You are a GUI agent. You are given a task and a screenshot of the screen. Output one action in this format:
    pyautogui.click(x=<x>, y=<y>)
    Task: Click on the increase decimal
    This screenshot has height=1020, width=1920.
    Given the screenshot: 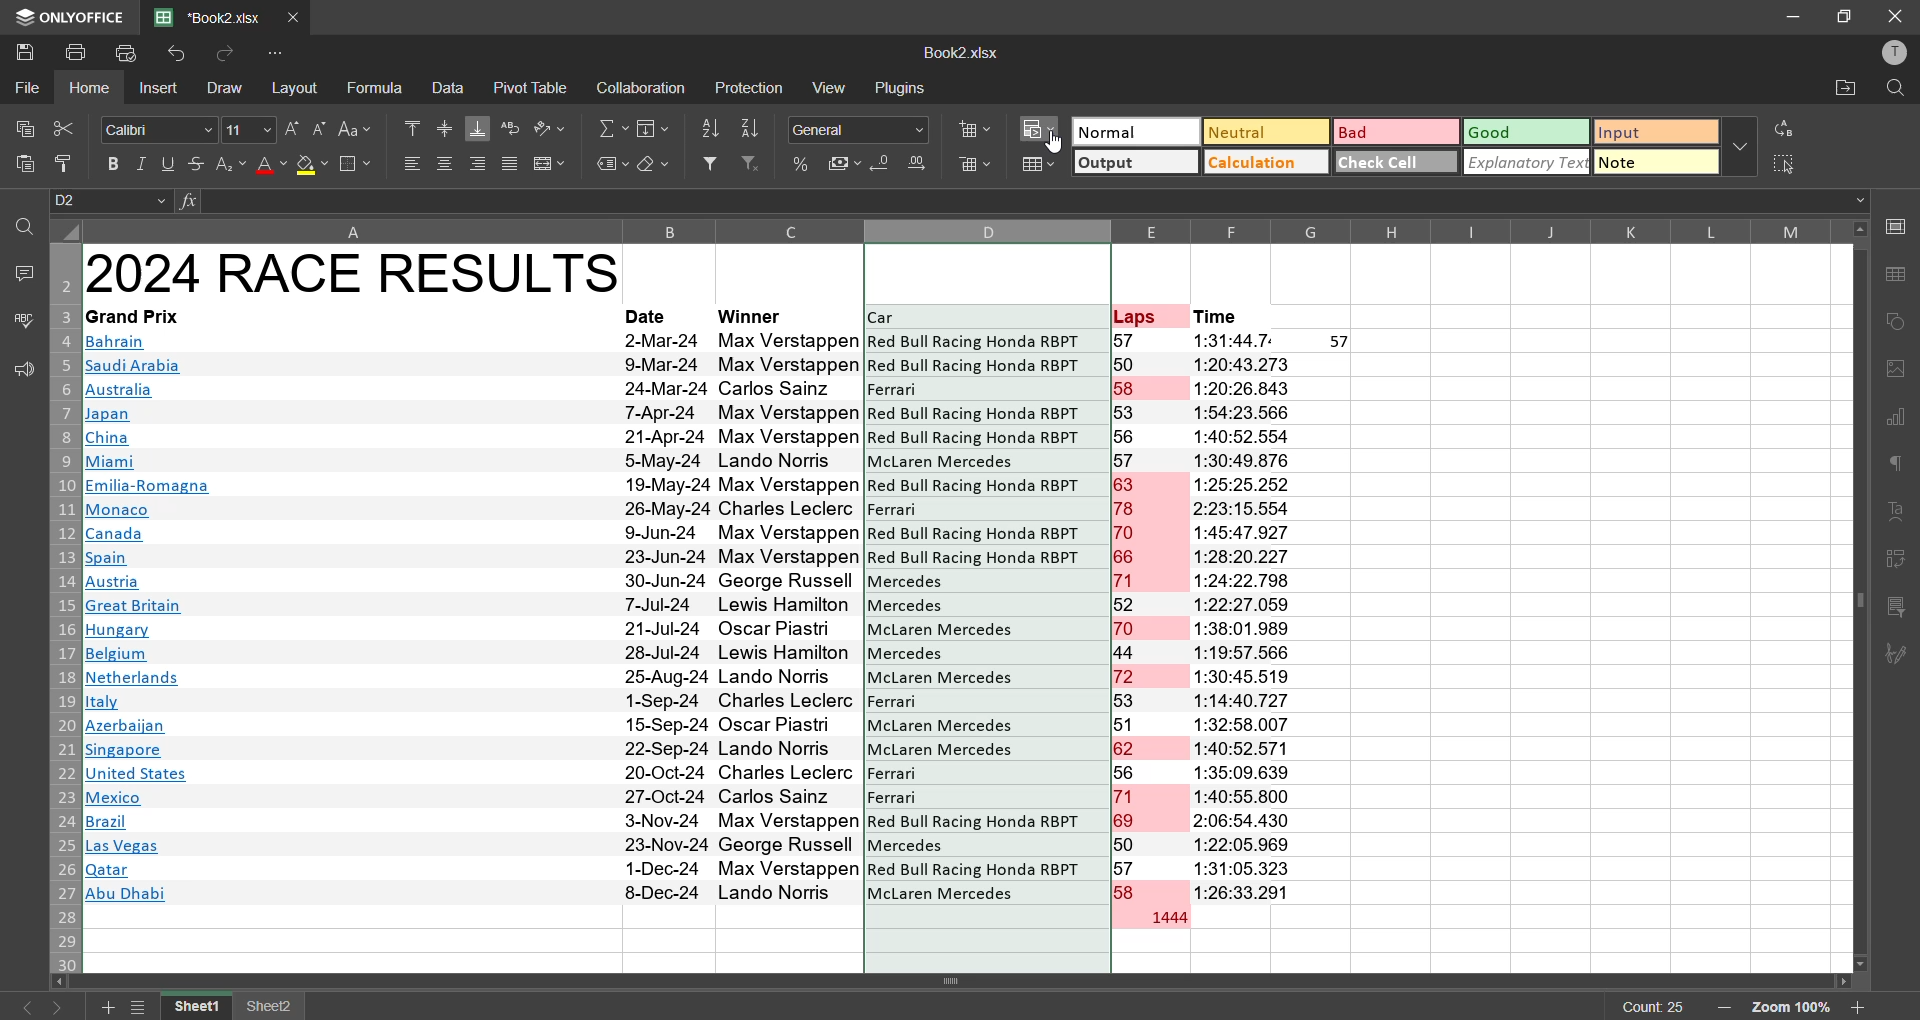 What is the action you would take?
    pyautogui.click(x=920, y=163)
    